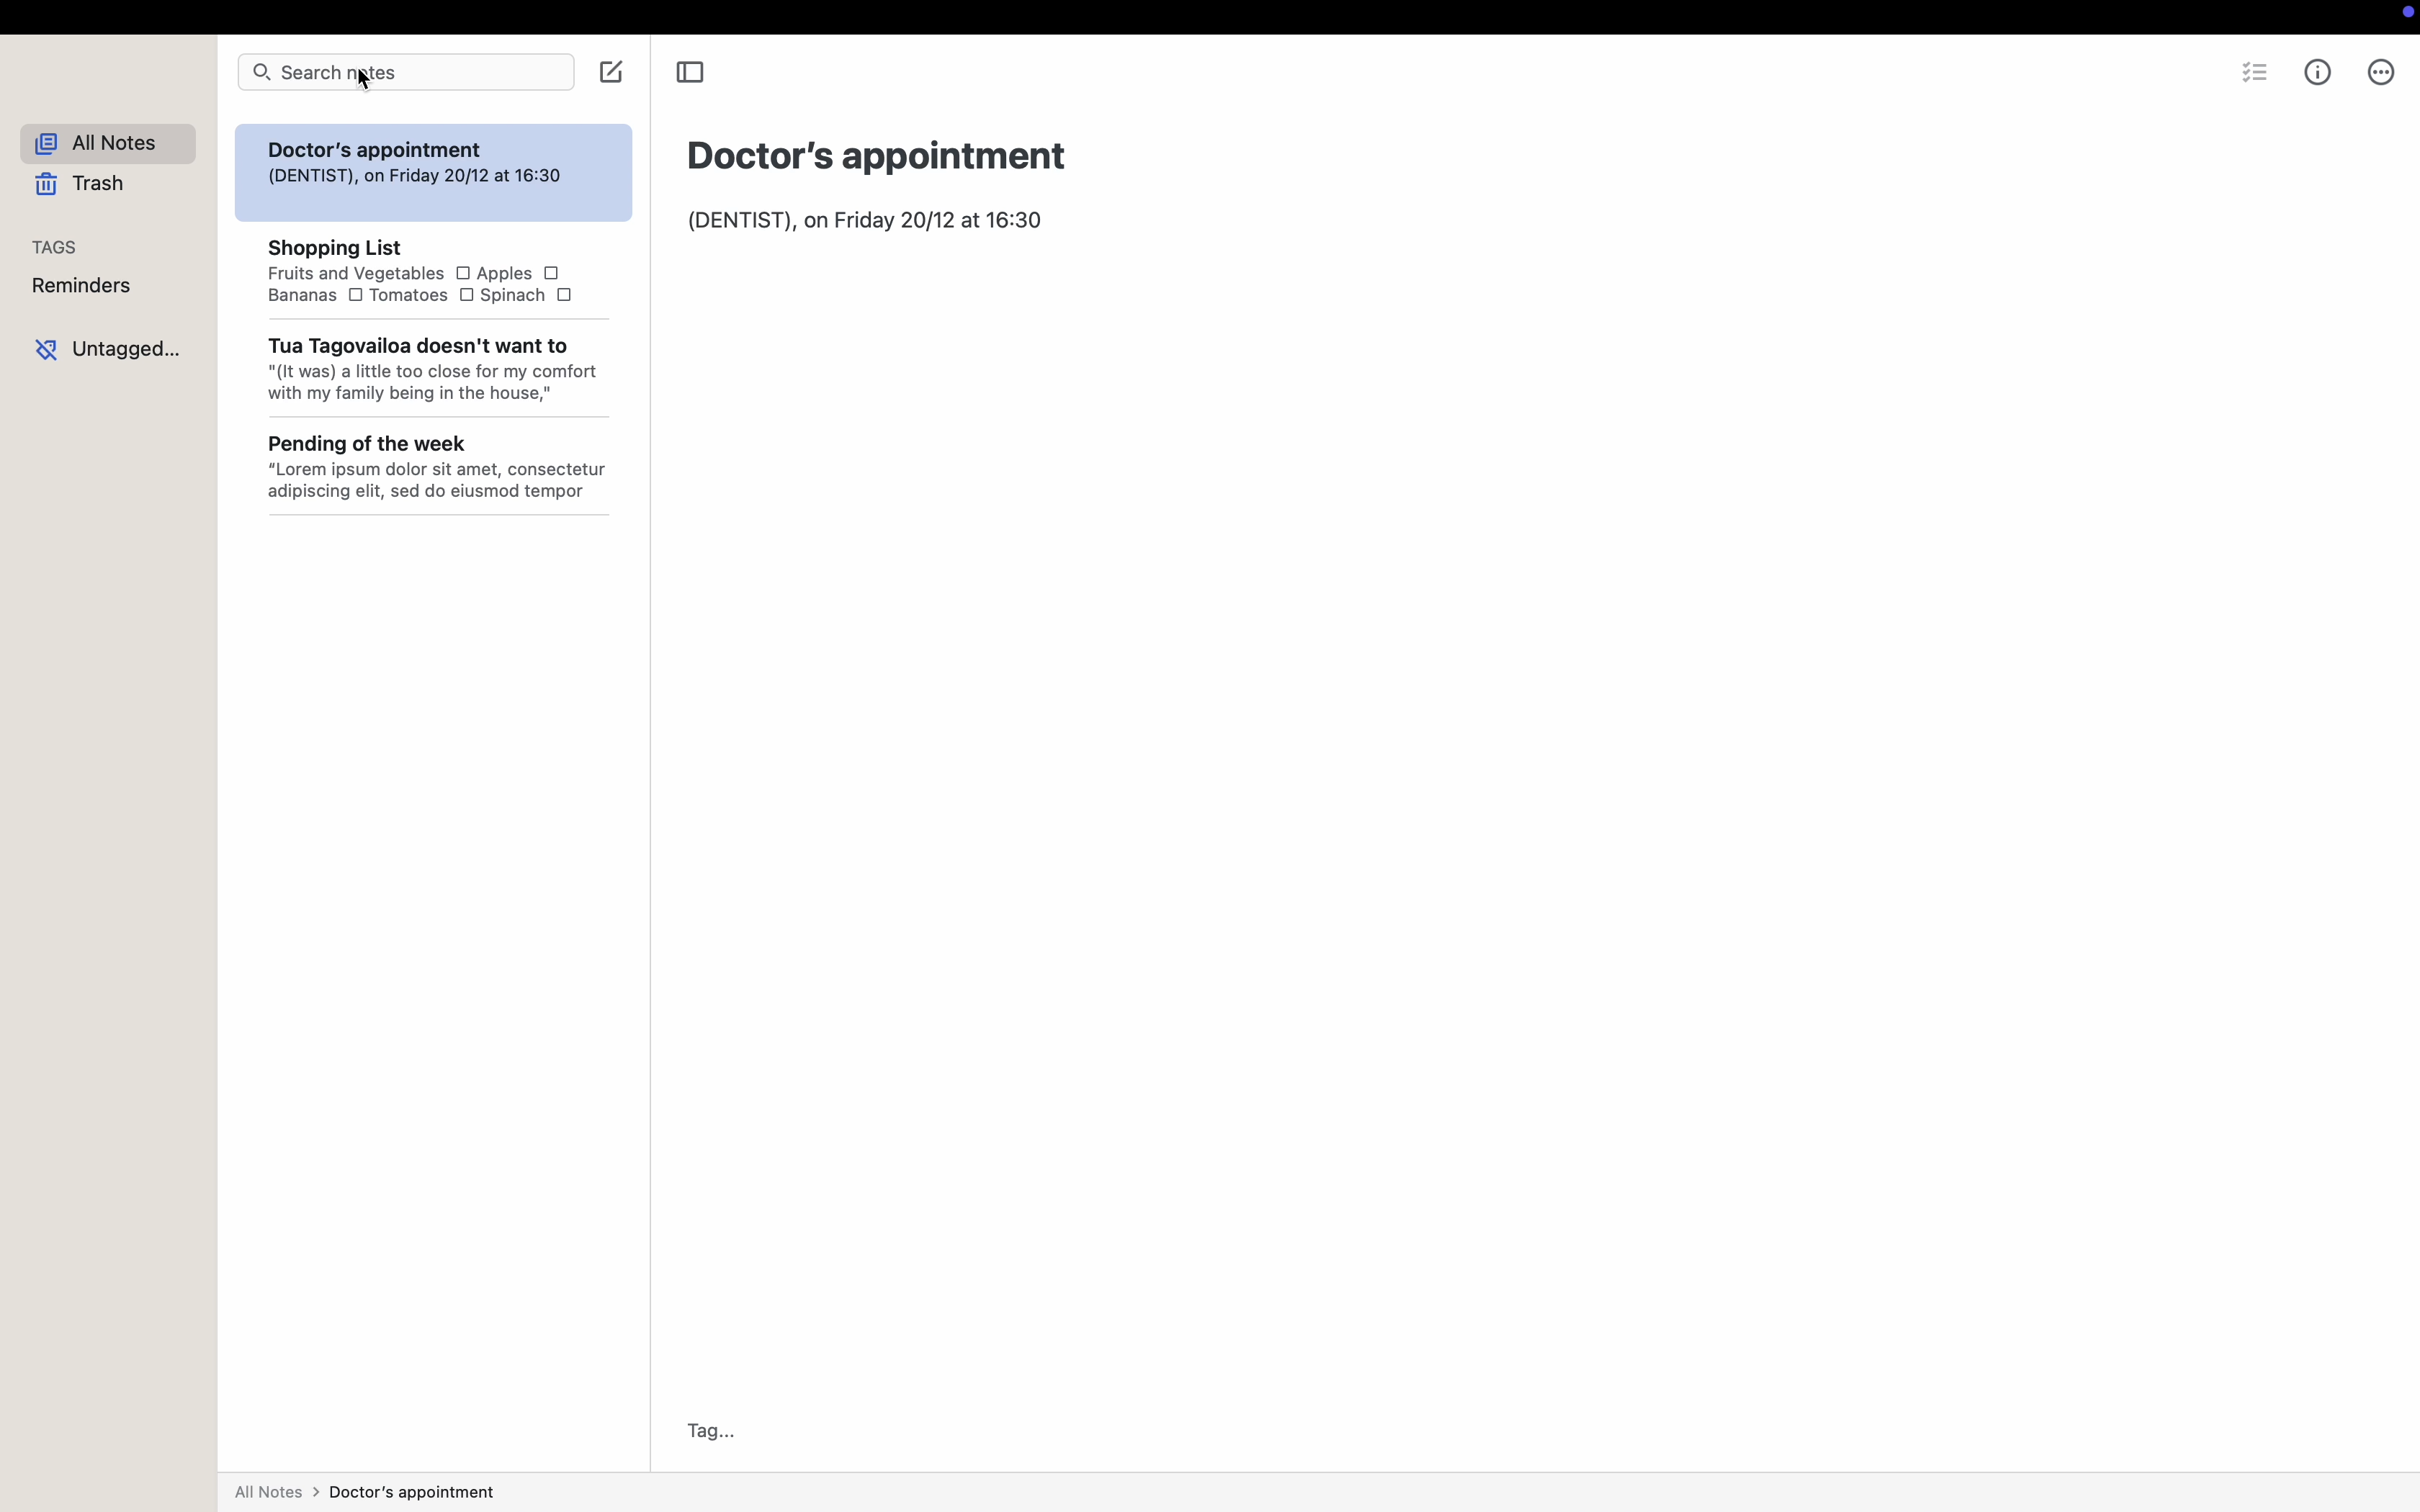  What do you see at coordinates (880, 154) in the screenshot?
I see `Doctor's appointment` at bounding box center [880, 154].